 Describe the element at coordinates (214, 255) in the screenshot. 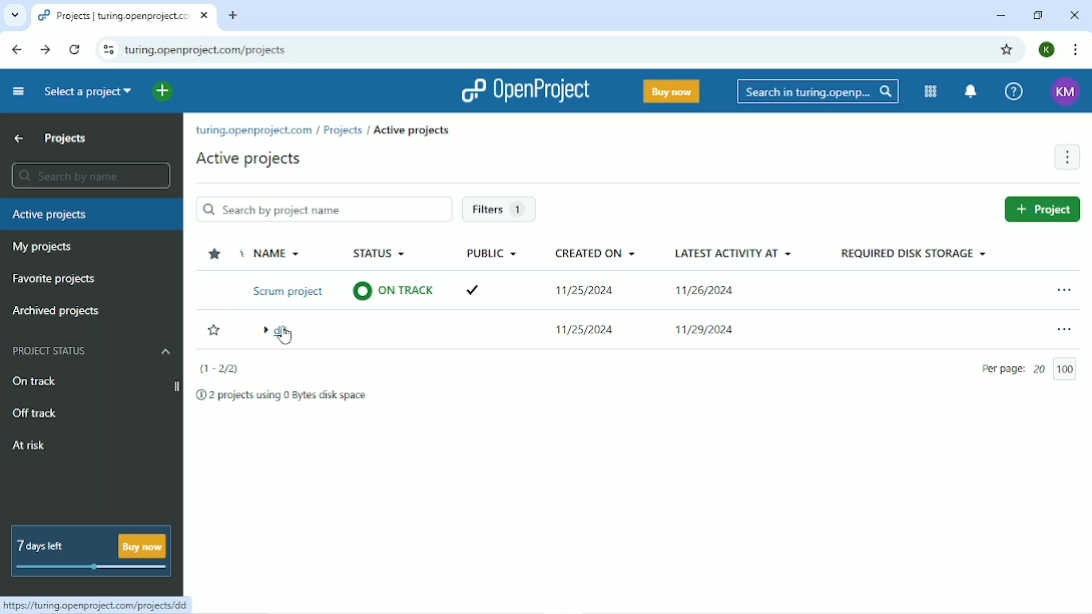

I see `Sort by favorites` at that location.